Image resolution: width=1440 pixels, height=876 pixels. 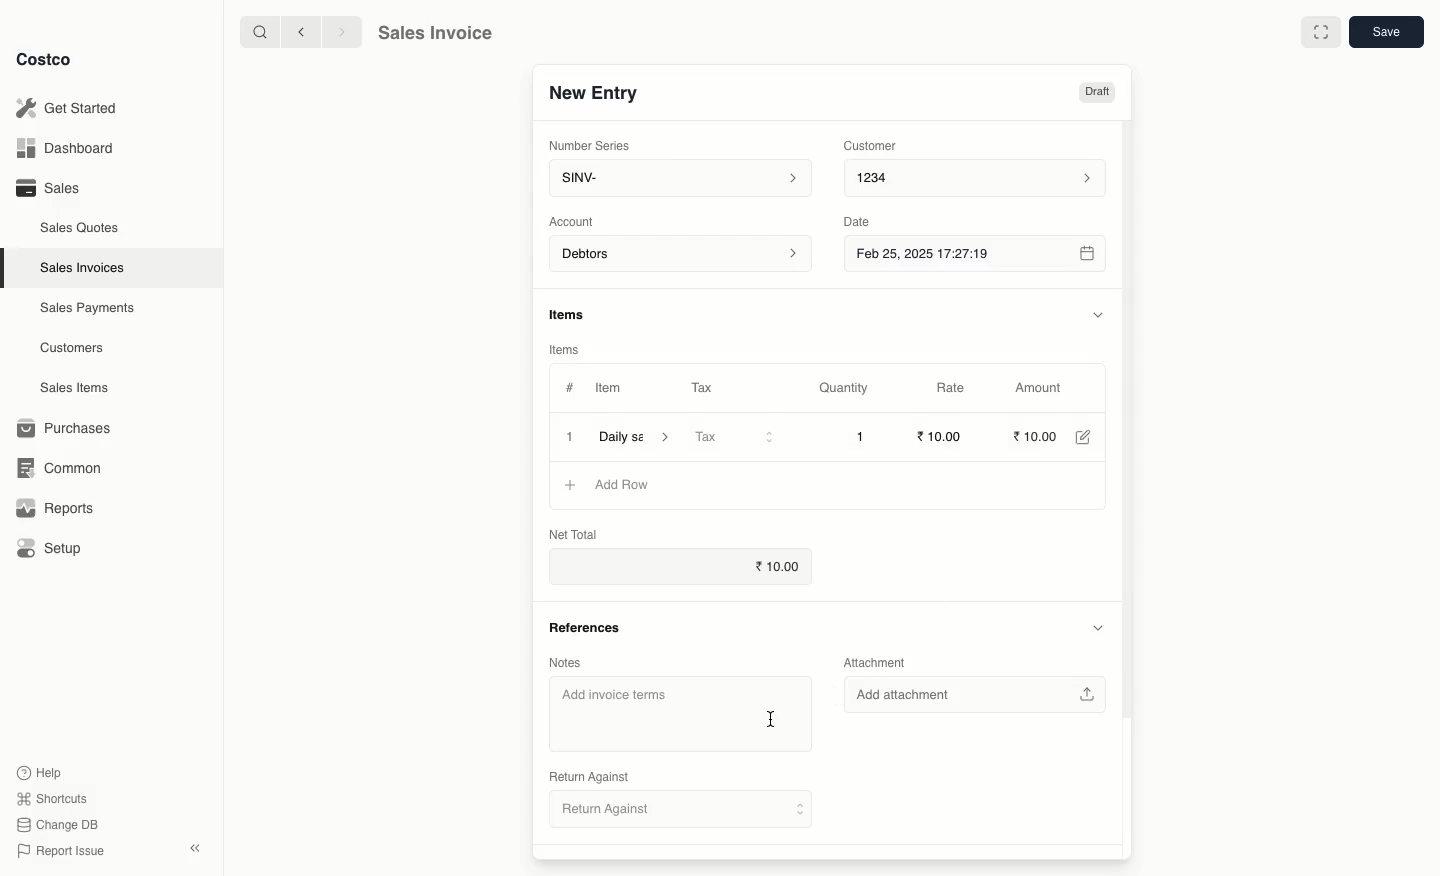 I want to click on Tax, so click(x=704, y=386).